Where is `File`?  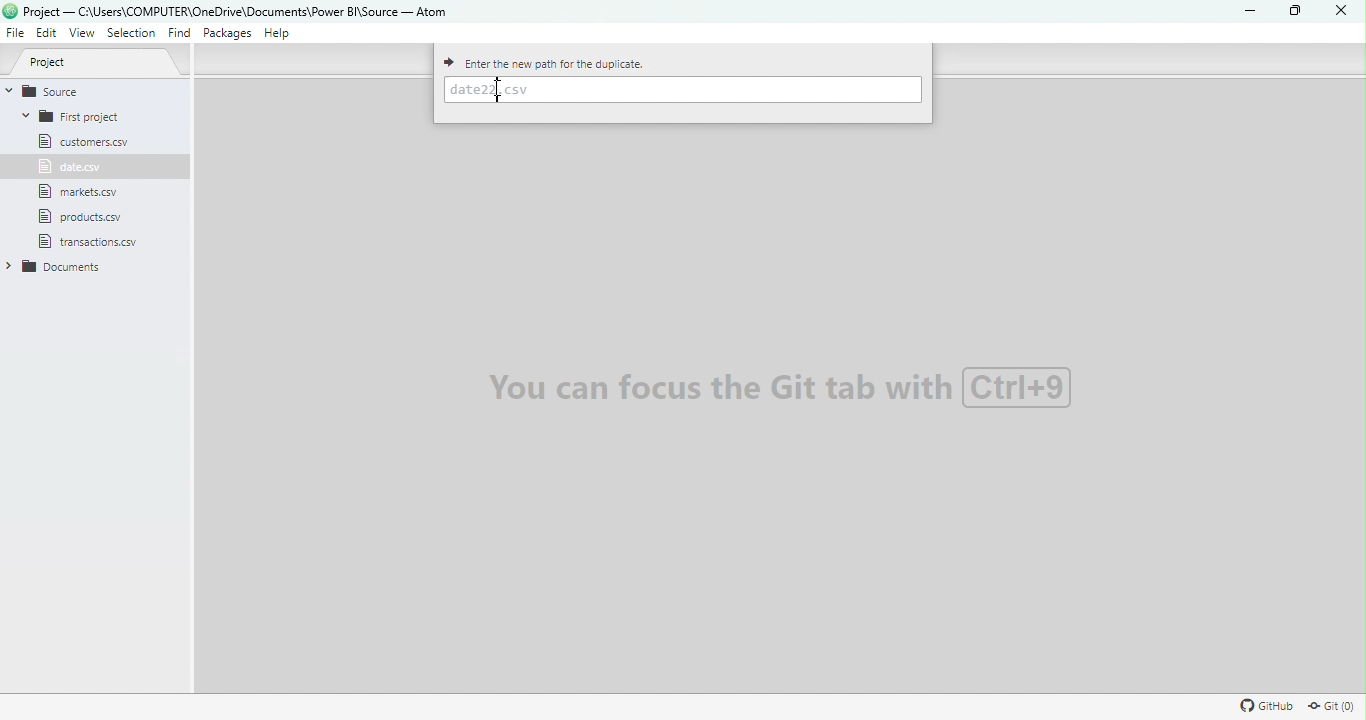
File is located at coordinates (79, 192).